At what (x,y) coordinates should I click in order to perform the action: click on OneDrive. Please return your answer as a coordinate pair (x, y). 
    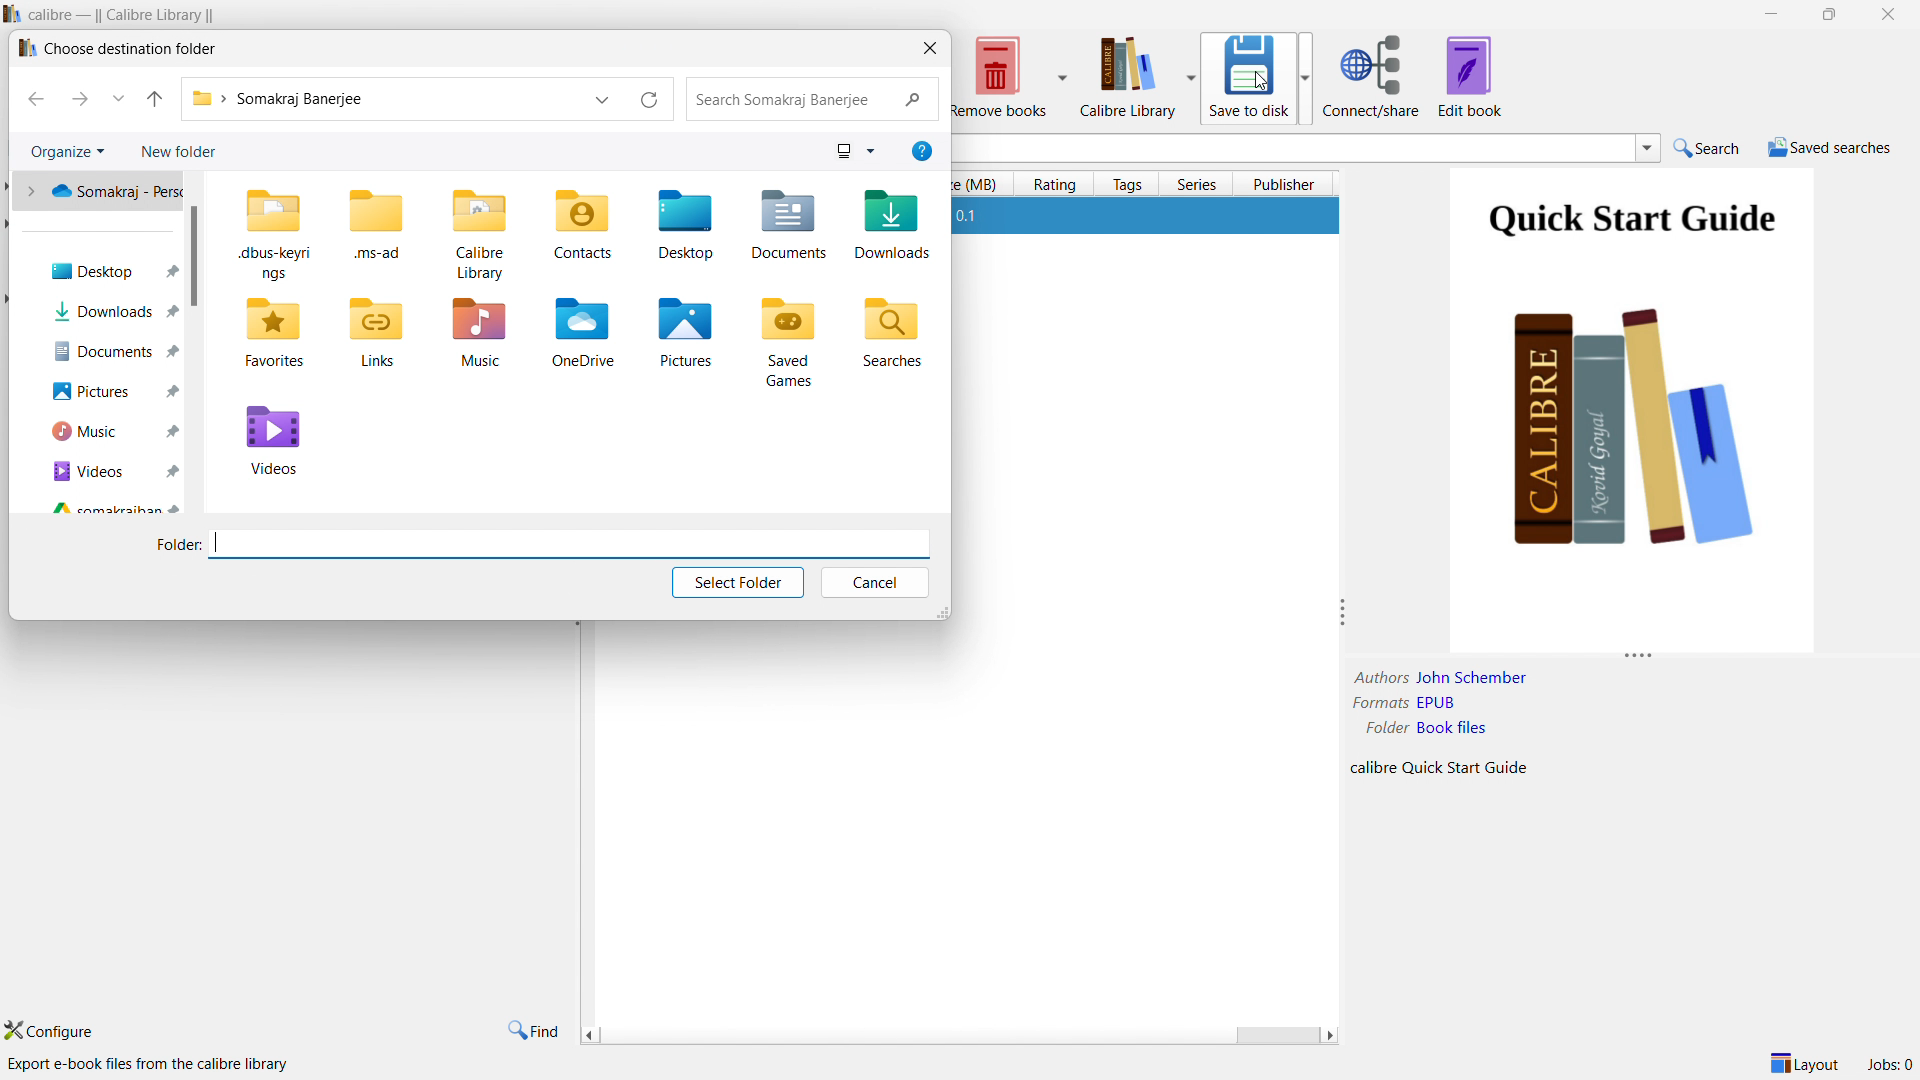
    Looking at the image, I should click on (586, 337).